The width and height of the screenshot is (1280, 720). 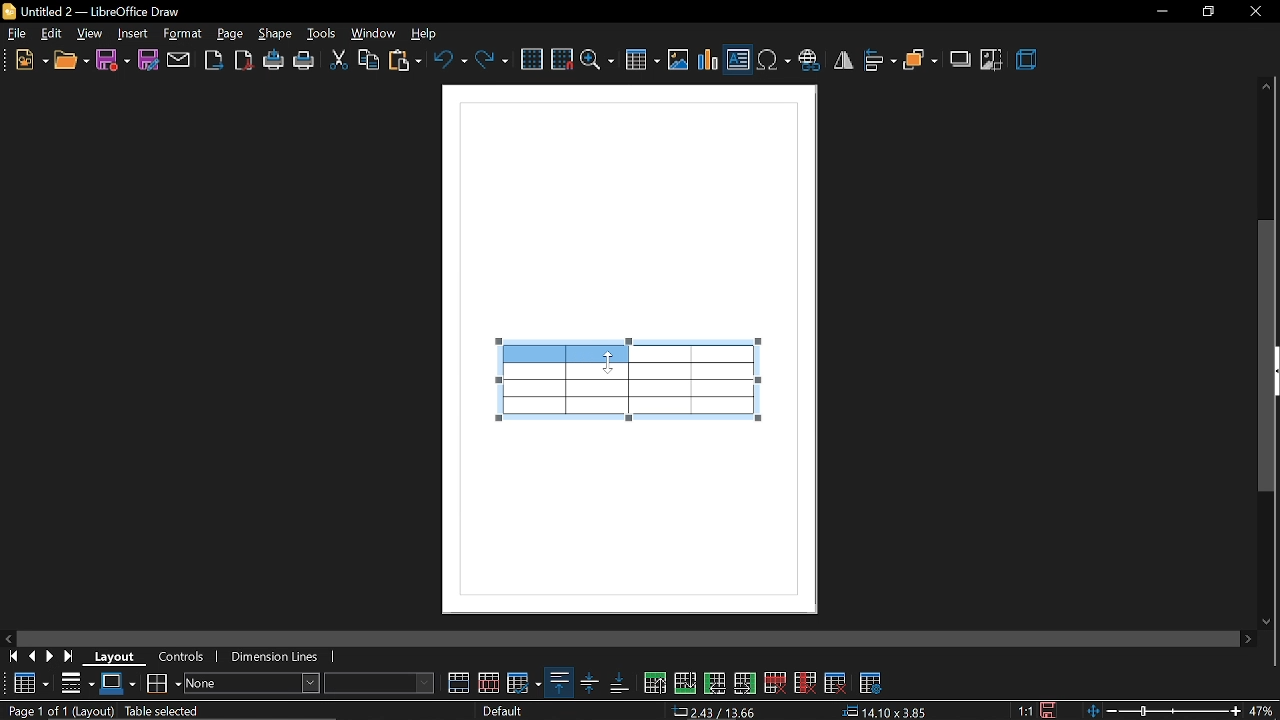 What do you see at coordinates (58, 711) in the screenshot?
I see `Page 1 of 1 (Layout)` at bounding box center [58, 711].